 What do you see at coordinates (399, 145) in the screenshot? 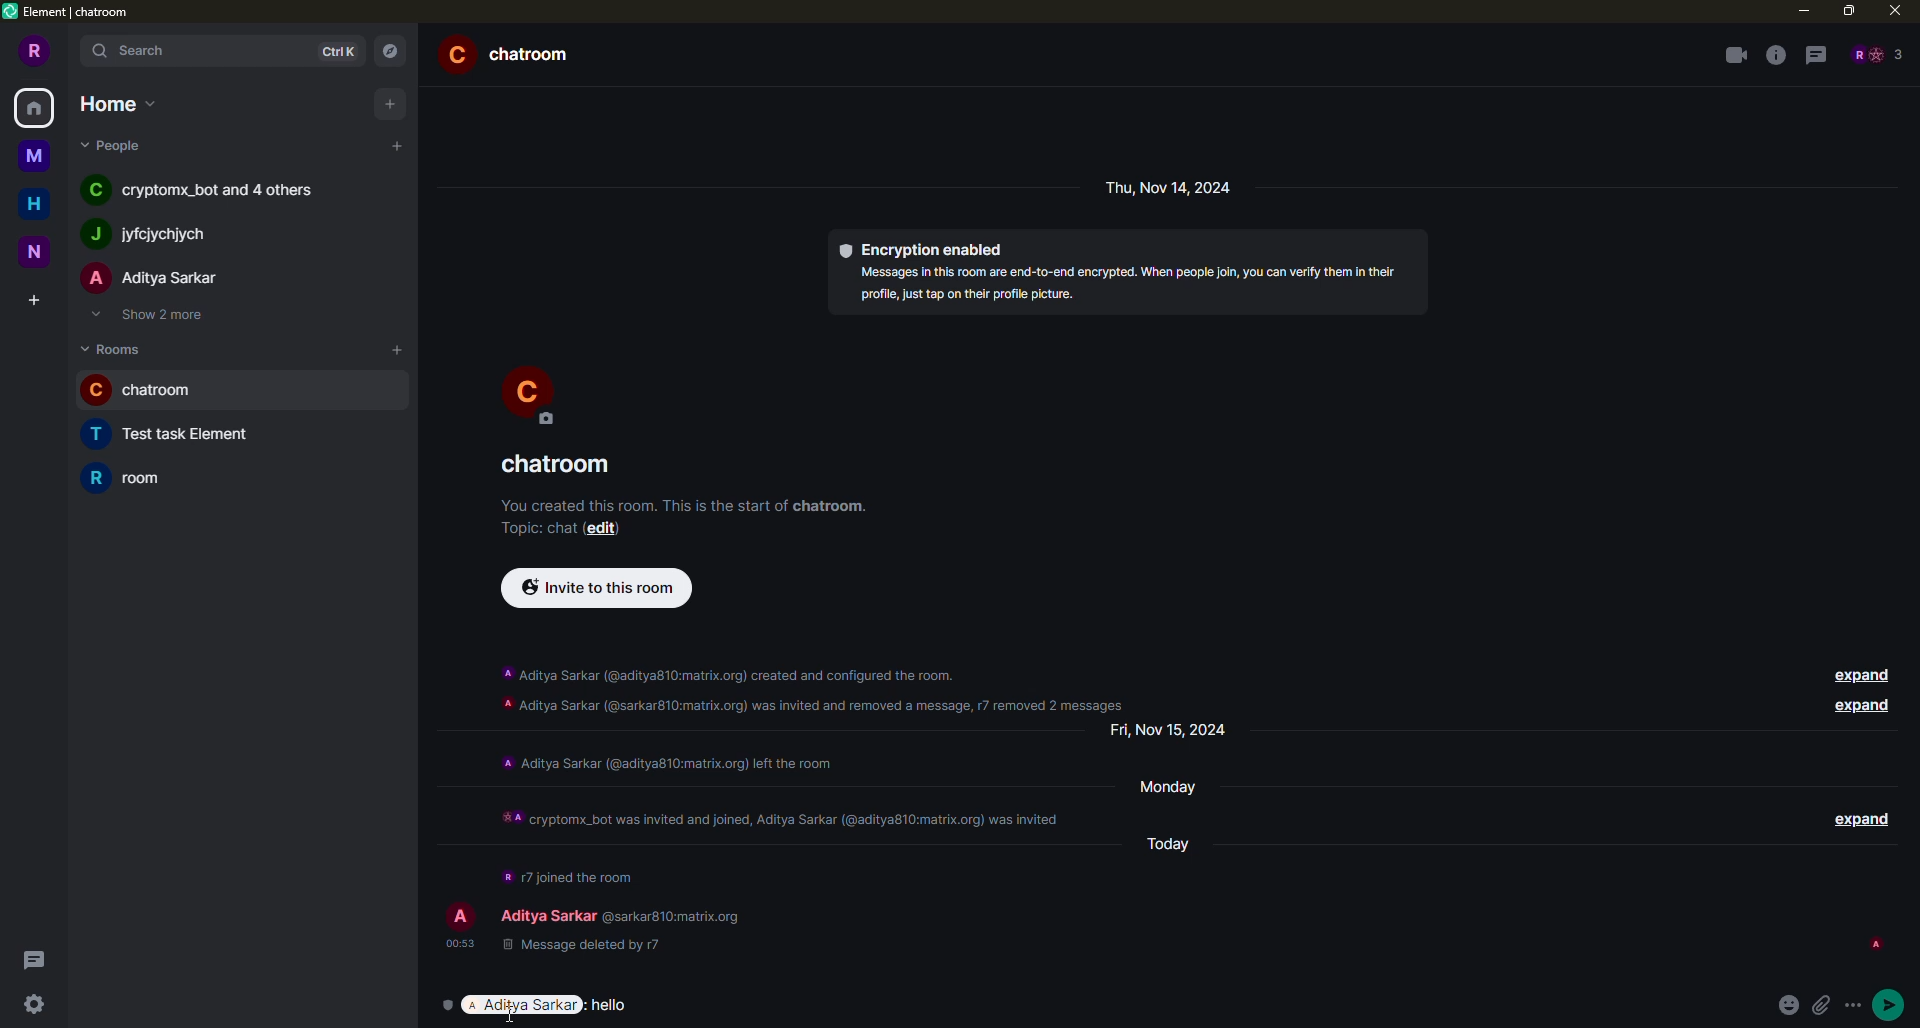
I see `add` at bounding box center [399, 145].